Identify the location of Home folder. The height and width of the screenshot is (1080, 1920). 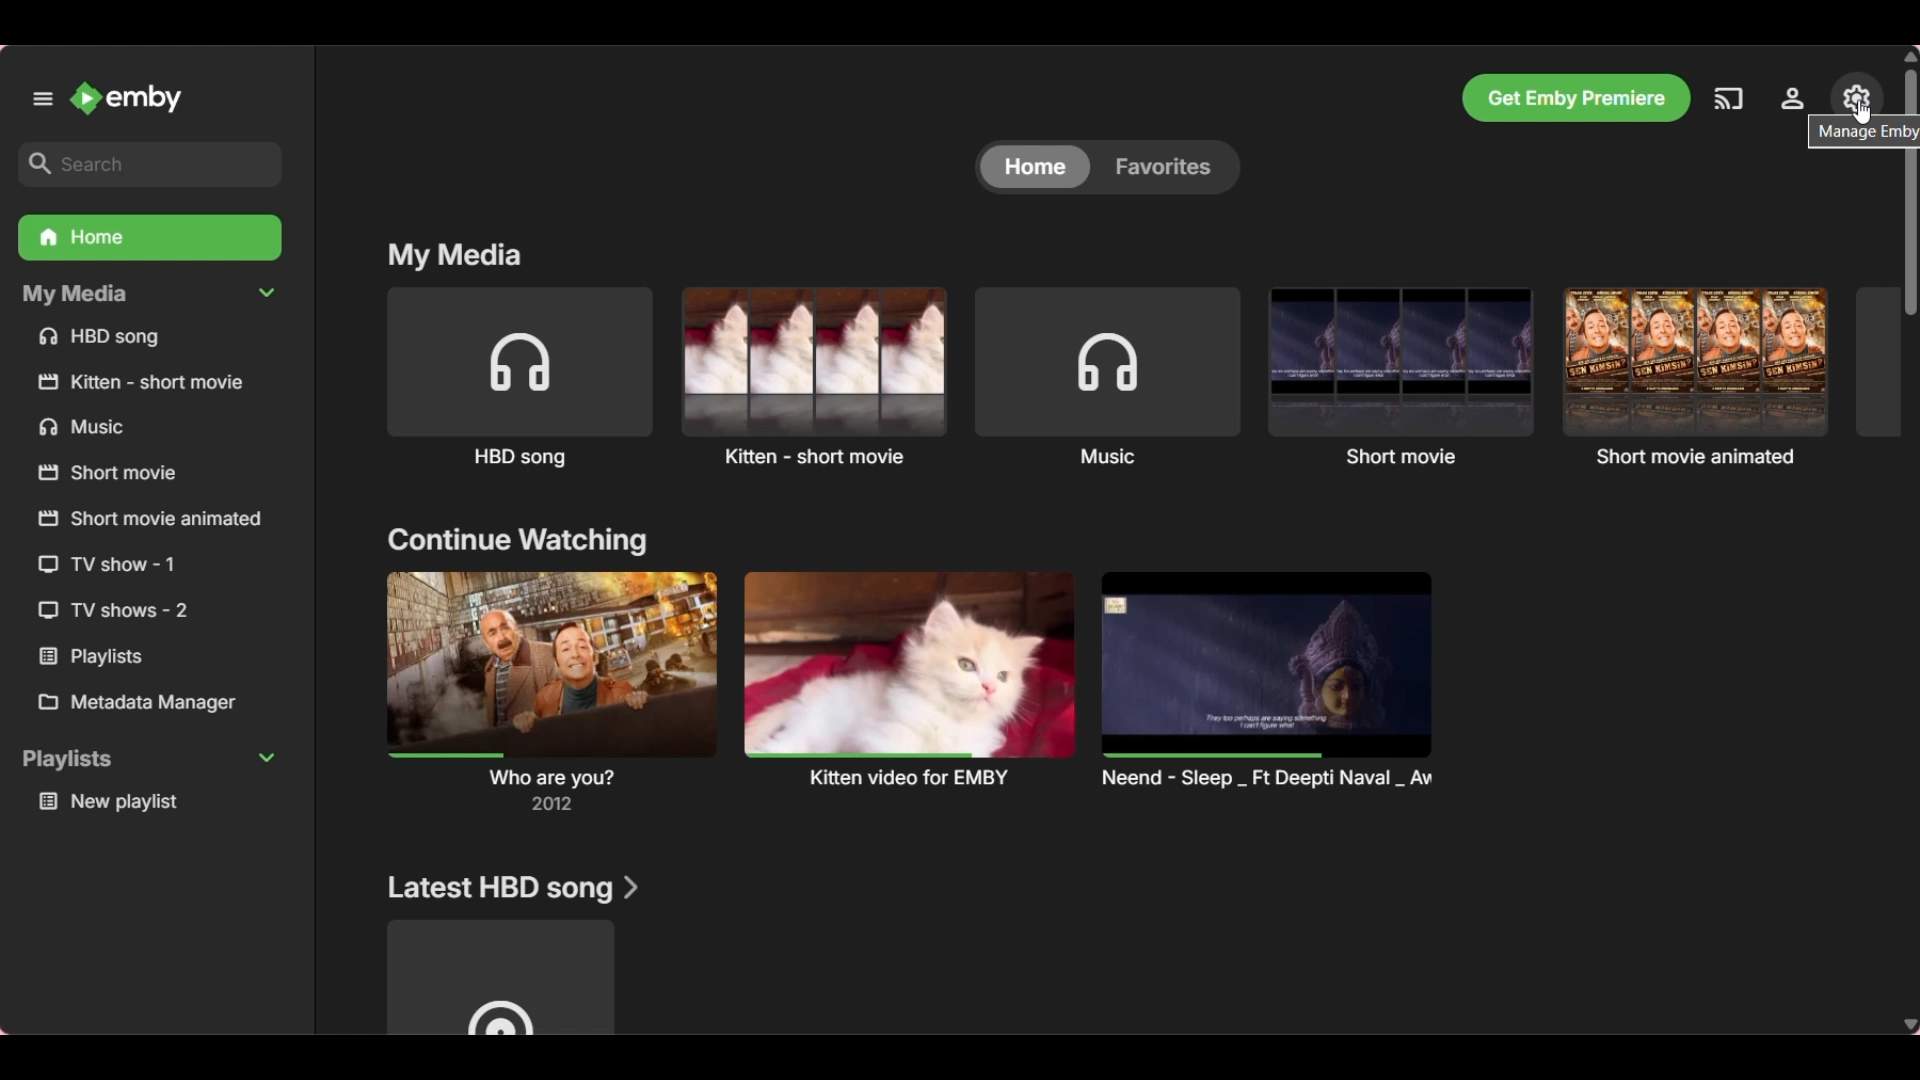
(152, 237).